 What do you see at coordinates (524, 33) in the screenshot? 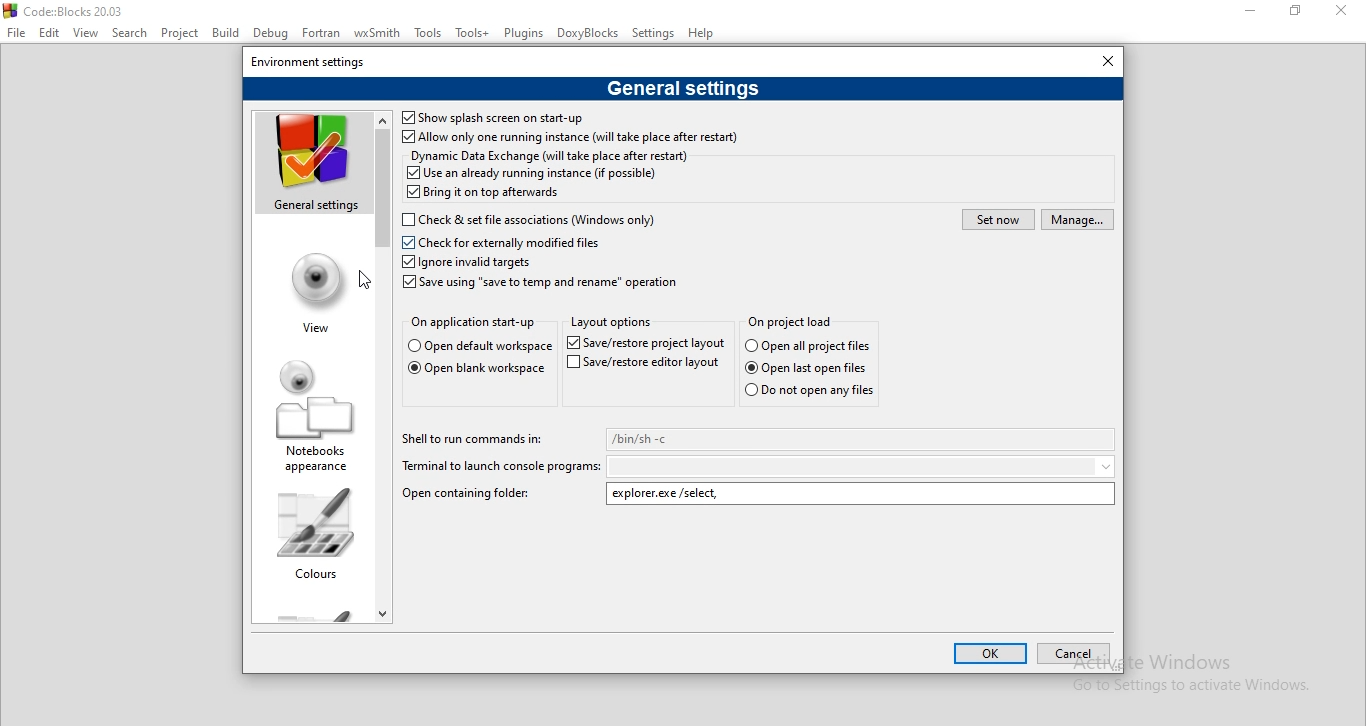
I see `Plugins` at bounding box center [524, 33].